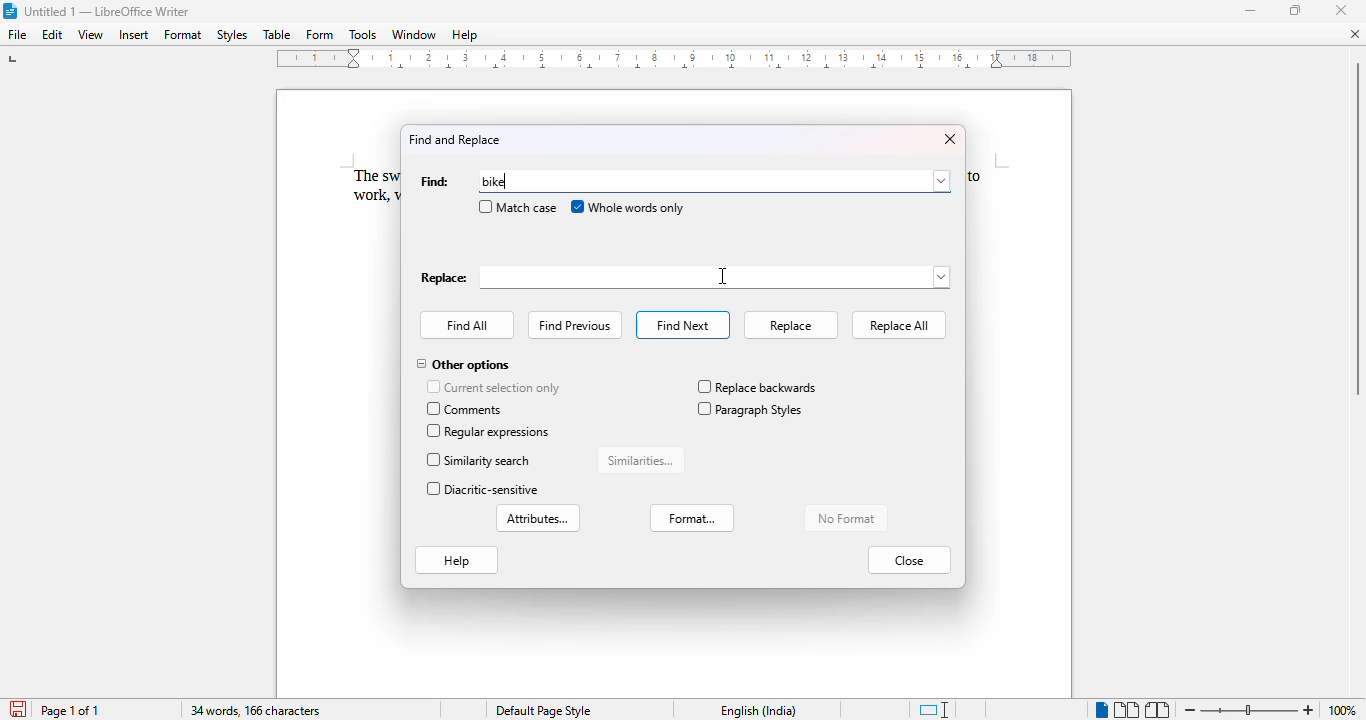  Describe the element at coordinates (1357, 227) in the screenshot. I see `Vertical scroll bar` at that location.